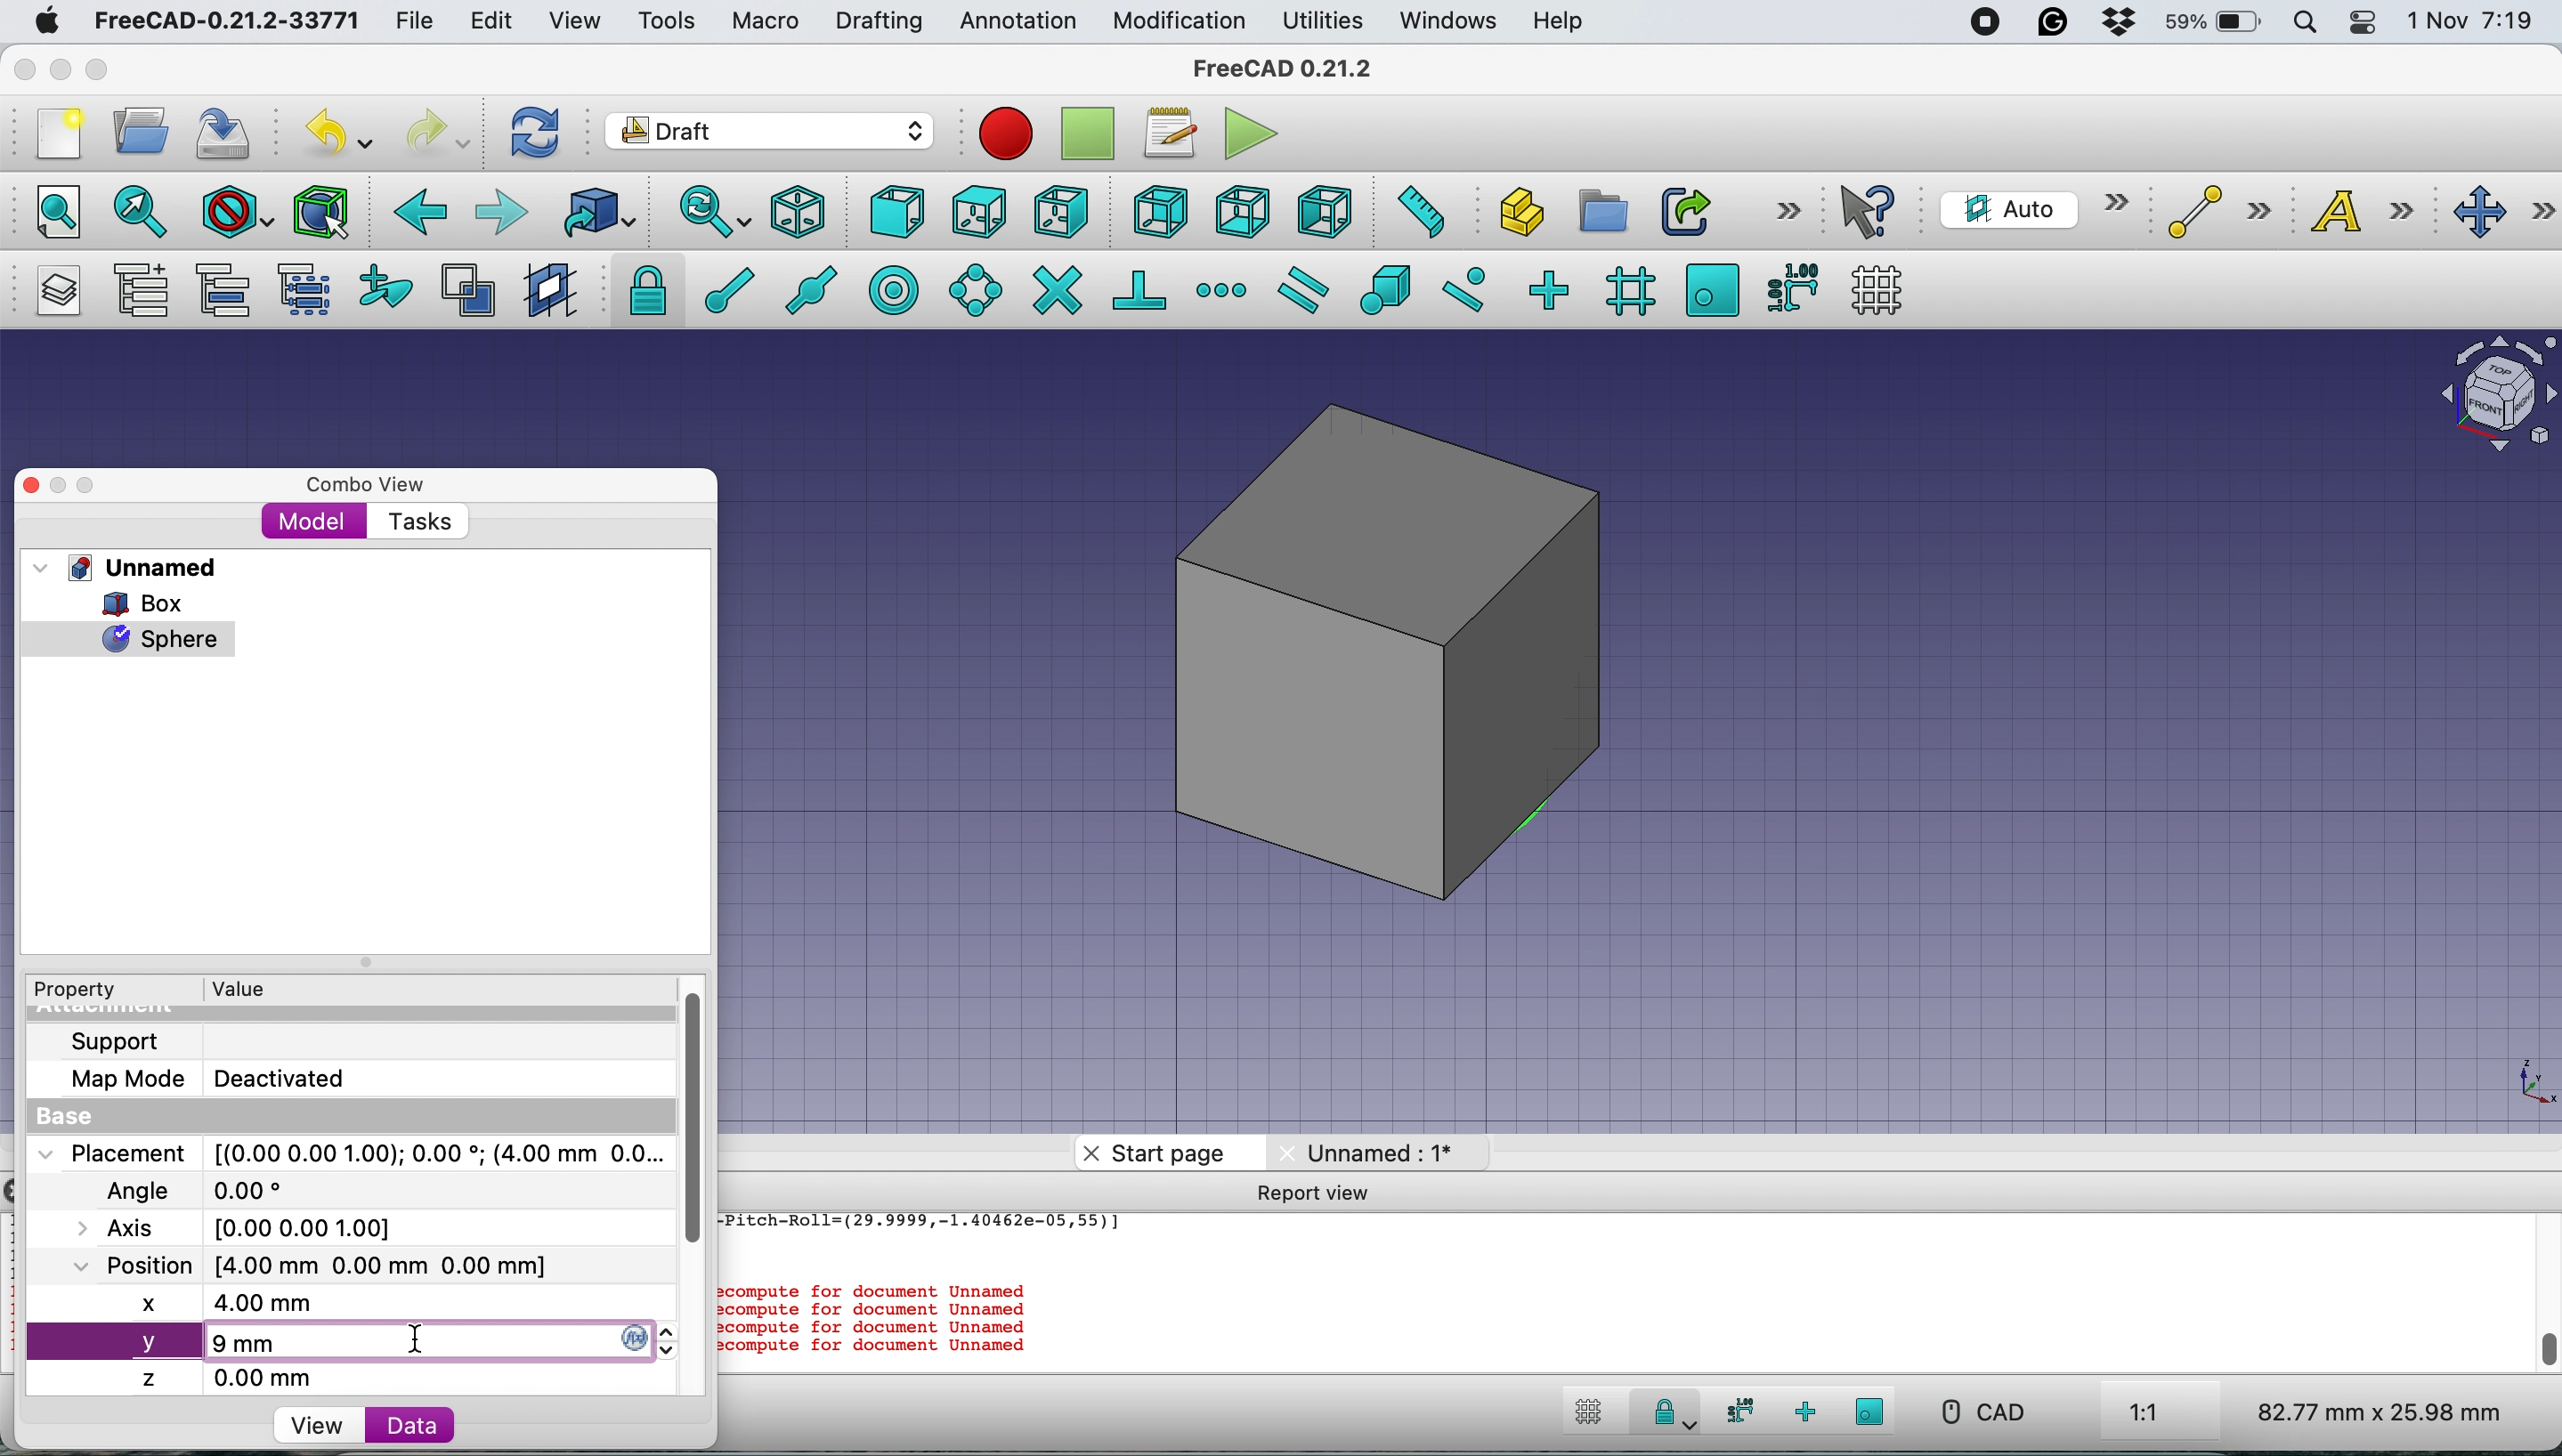  What do you see at coordinates (415, 212) in the screenshot?
I see `backward` at bounding box center [415, 212].